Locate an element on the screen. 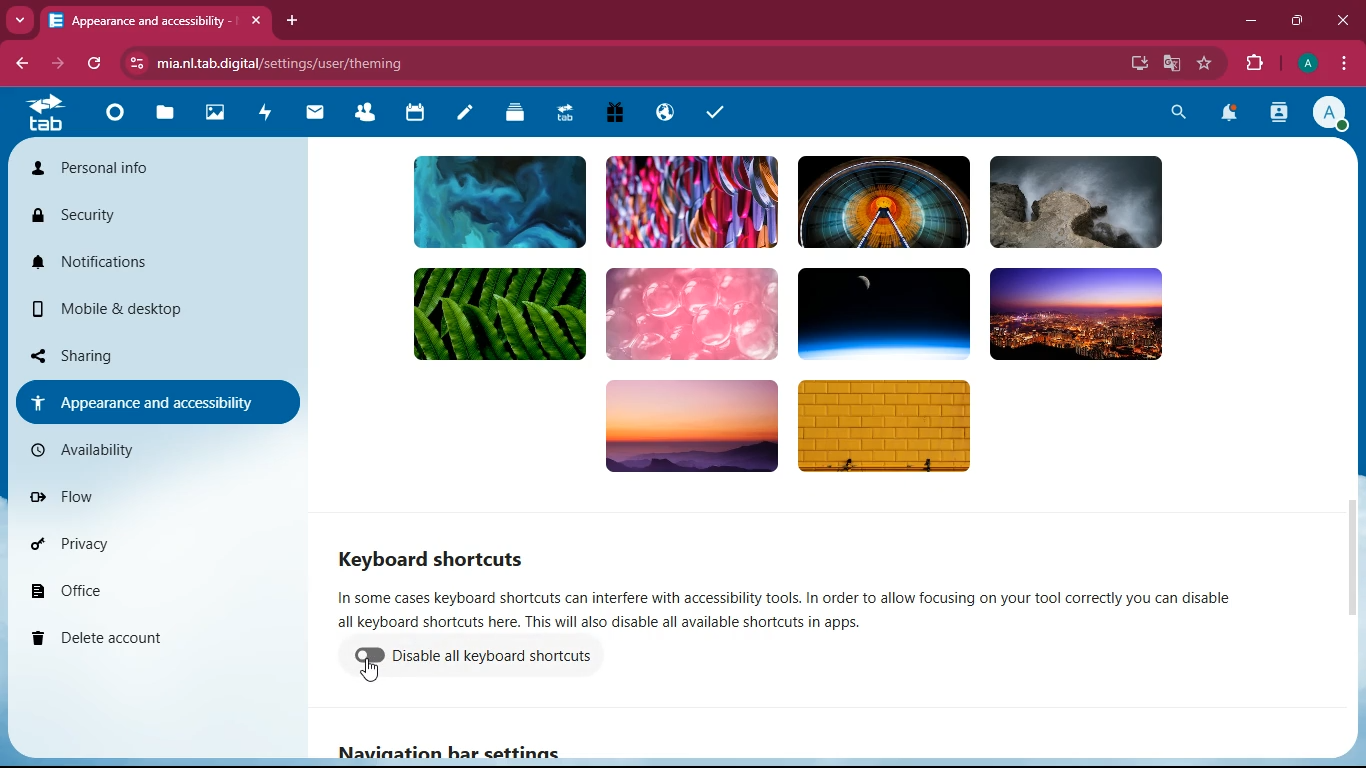 This screenshot has height=768, width=1366. sharing is located at coordinates (125, 353).